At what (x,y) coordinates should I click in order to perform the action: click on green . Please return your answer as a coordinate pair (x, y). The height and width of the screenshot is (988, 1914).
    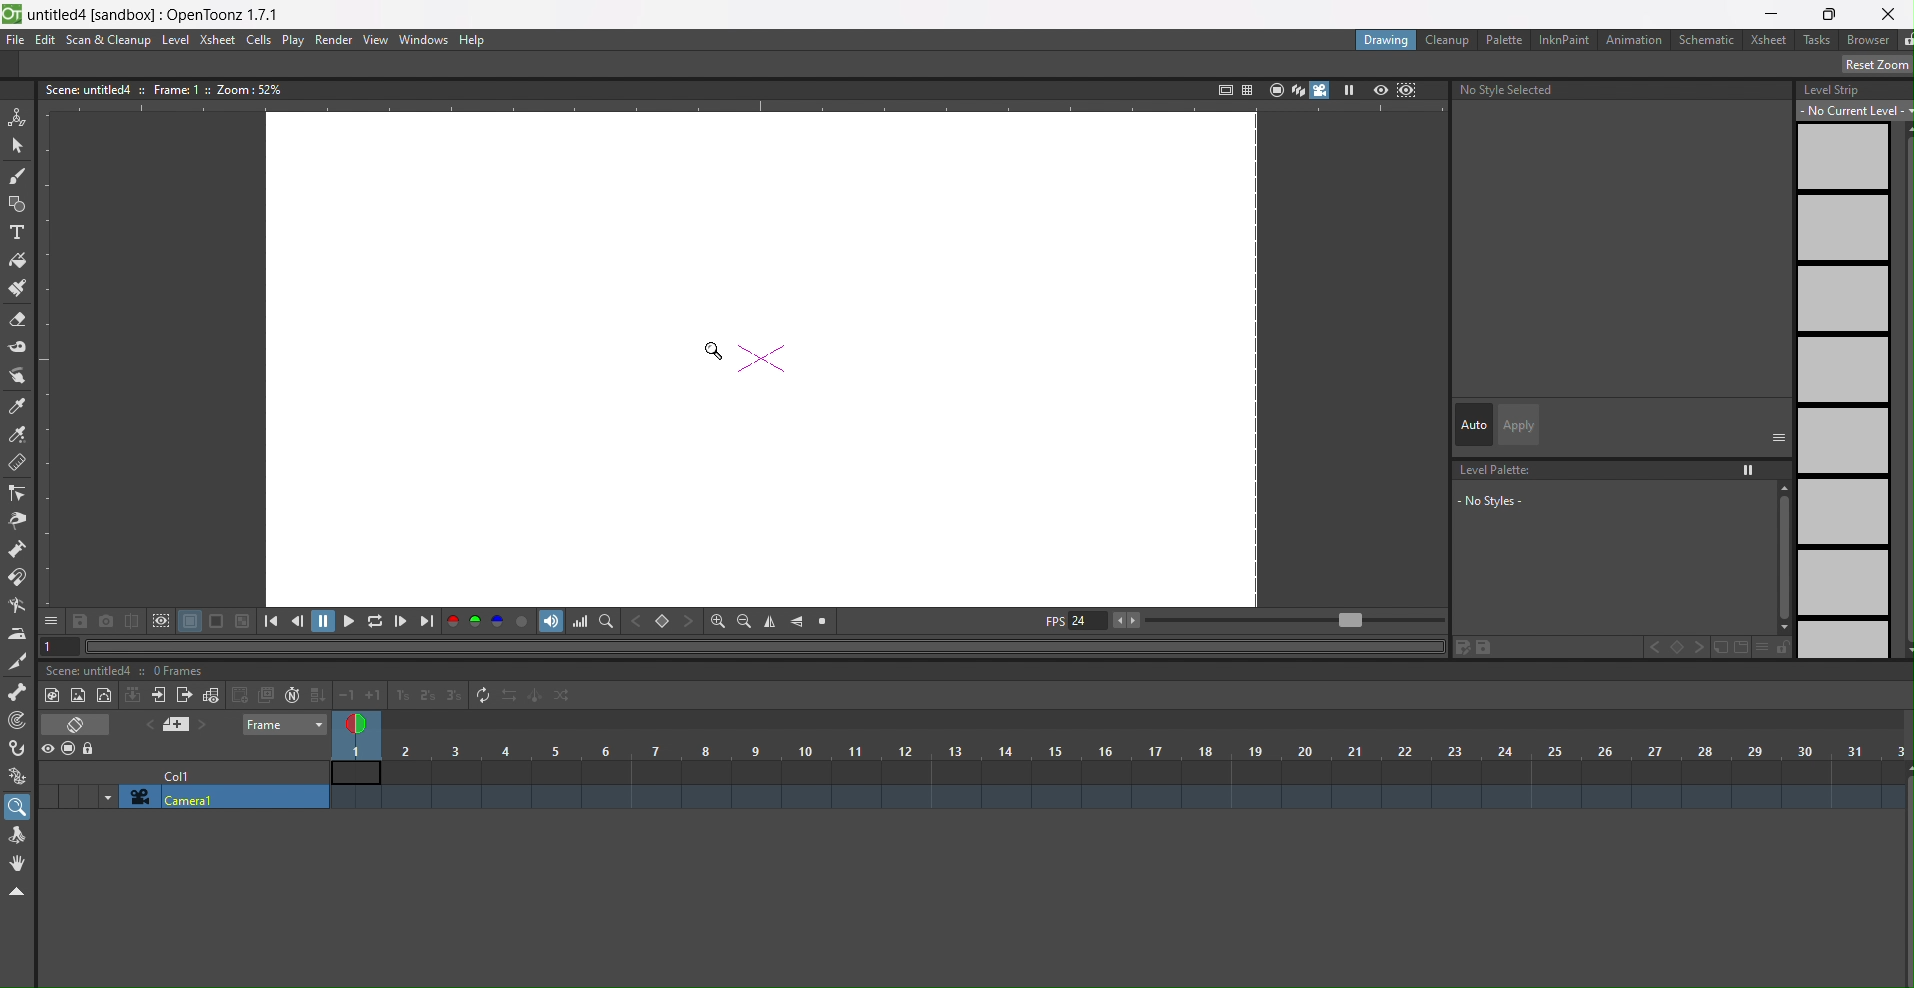
    Looking at the image, I should click on (476, 623).